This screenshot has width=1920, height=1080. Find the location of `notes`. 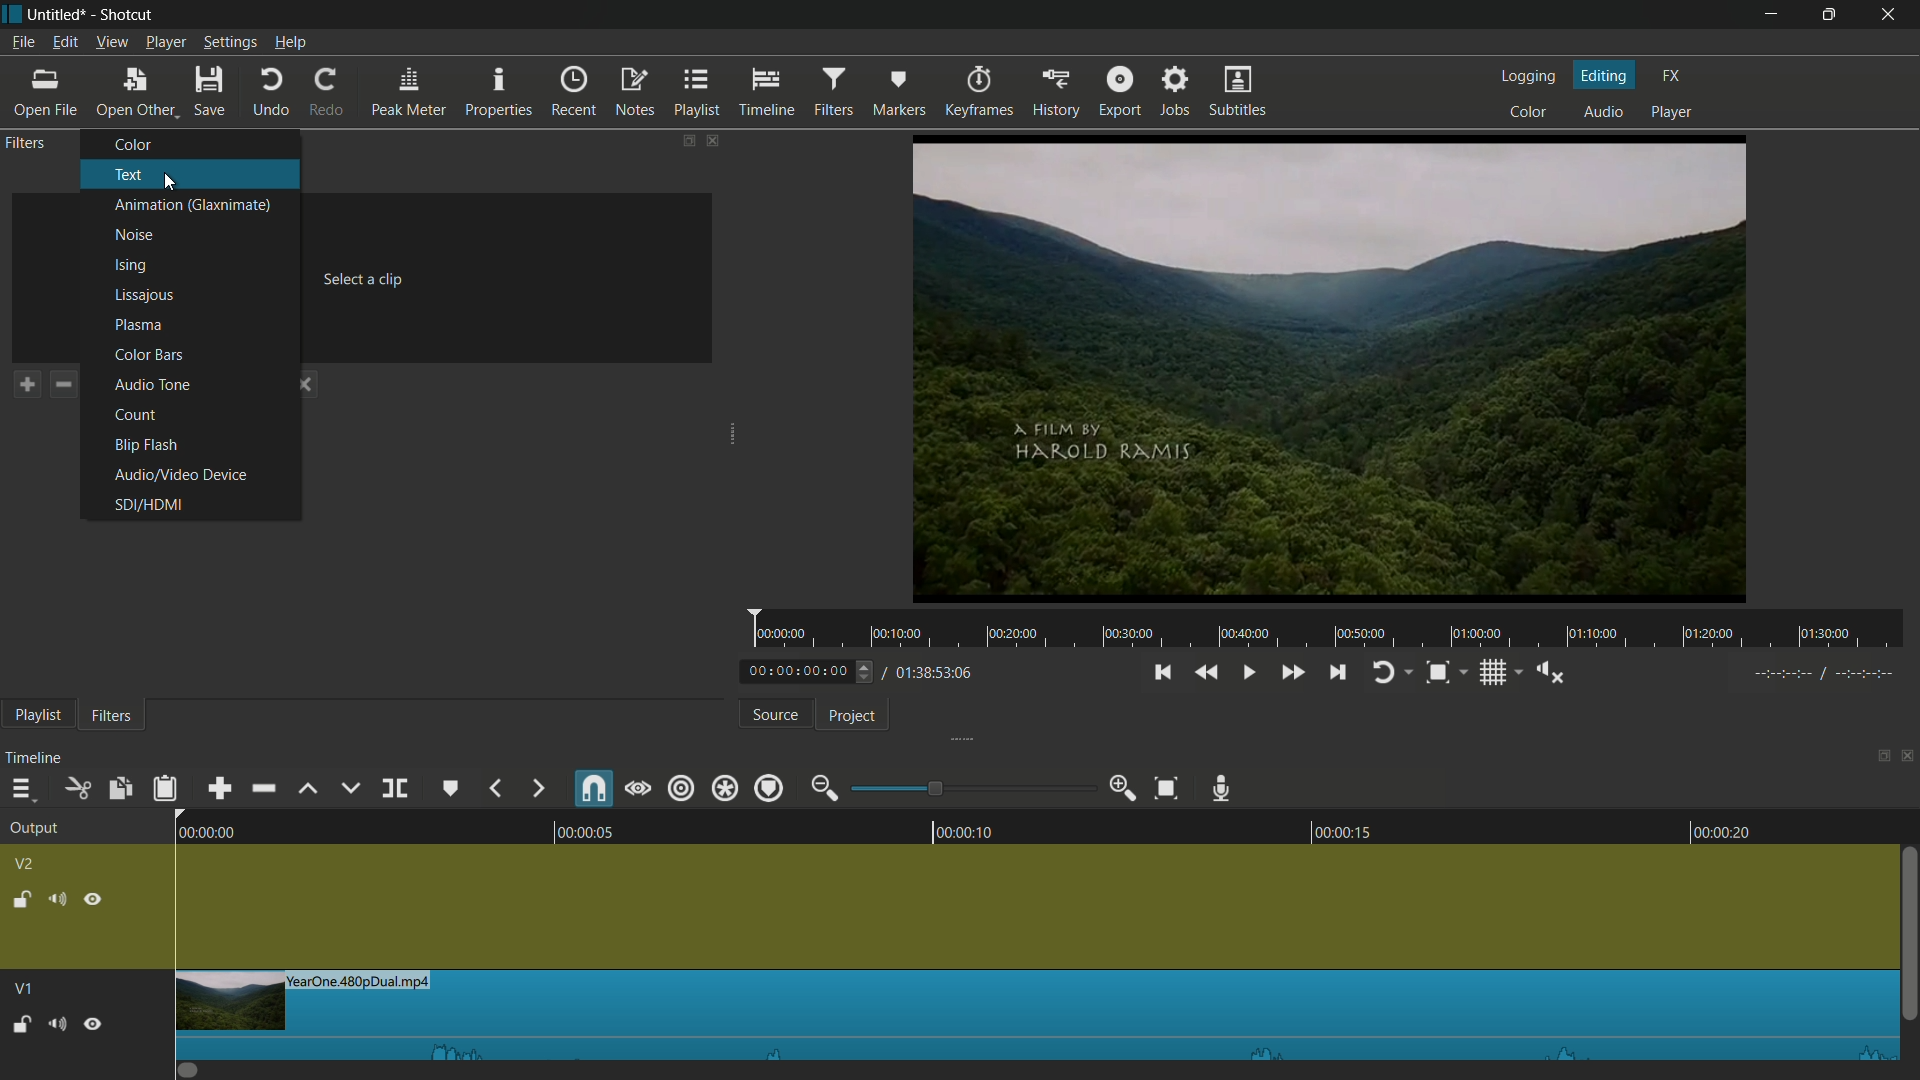

notes is located at coordinates (637, 91).